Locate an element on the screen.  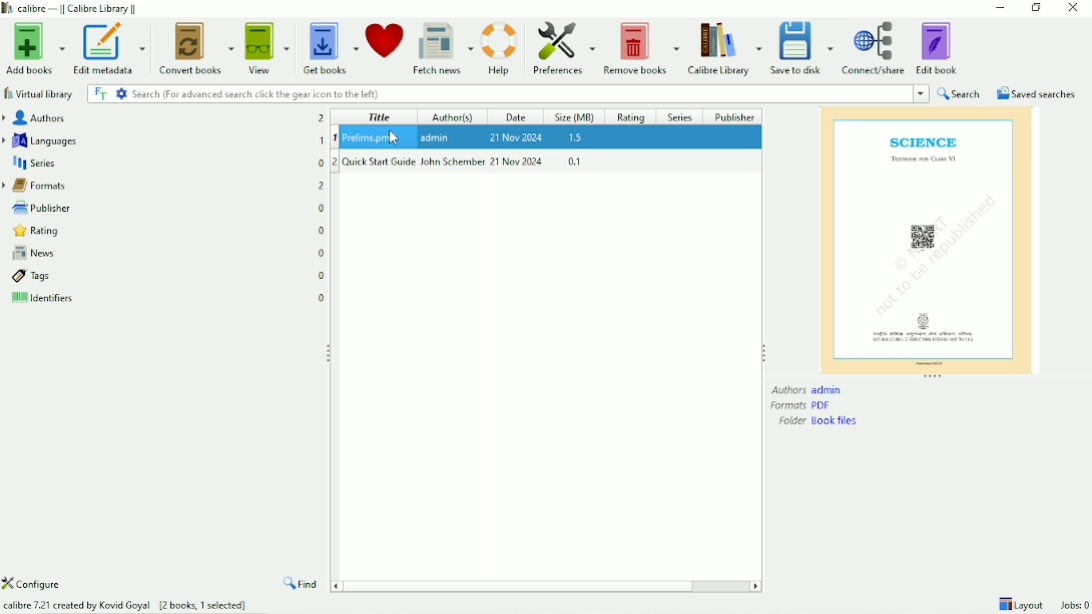
Close is located at coordinates (1072, 9).